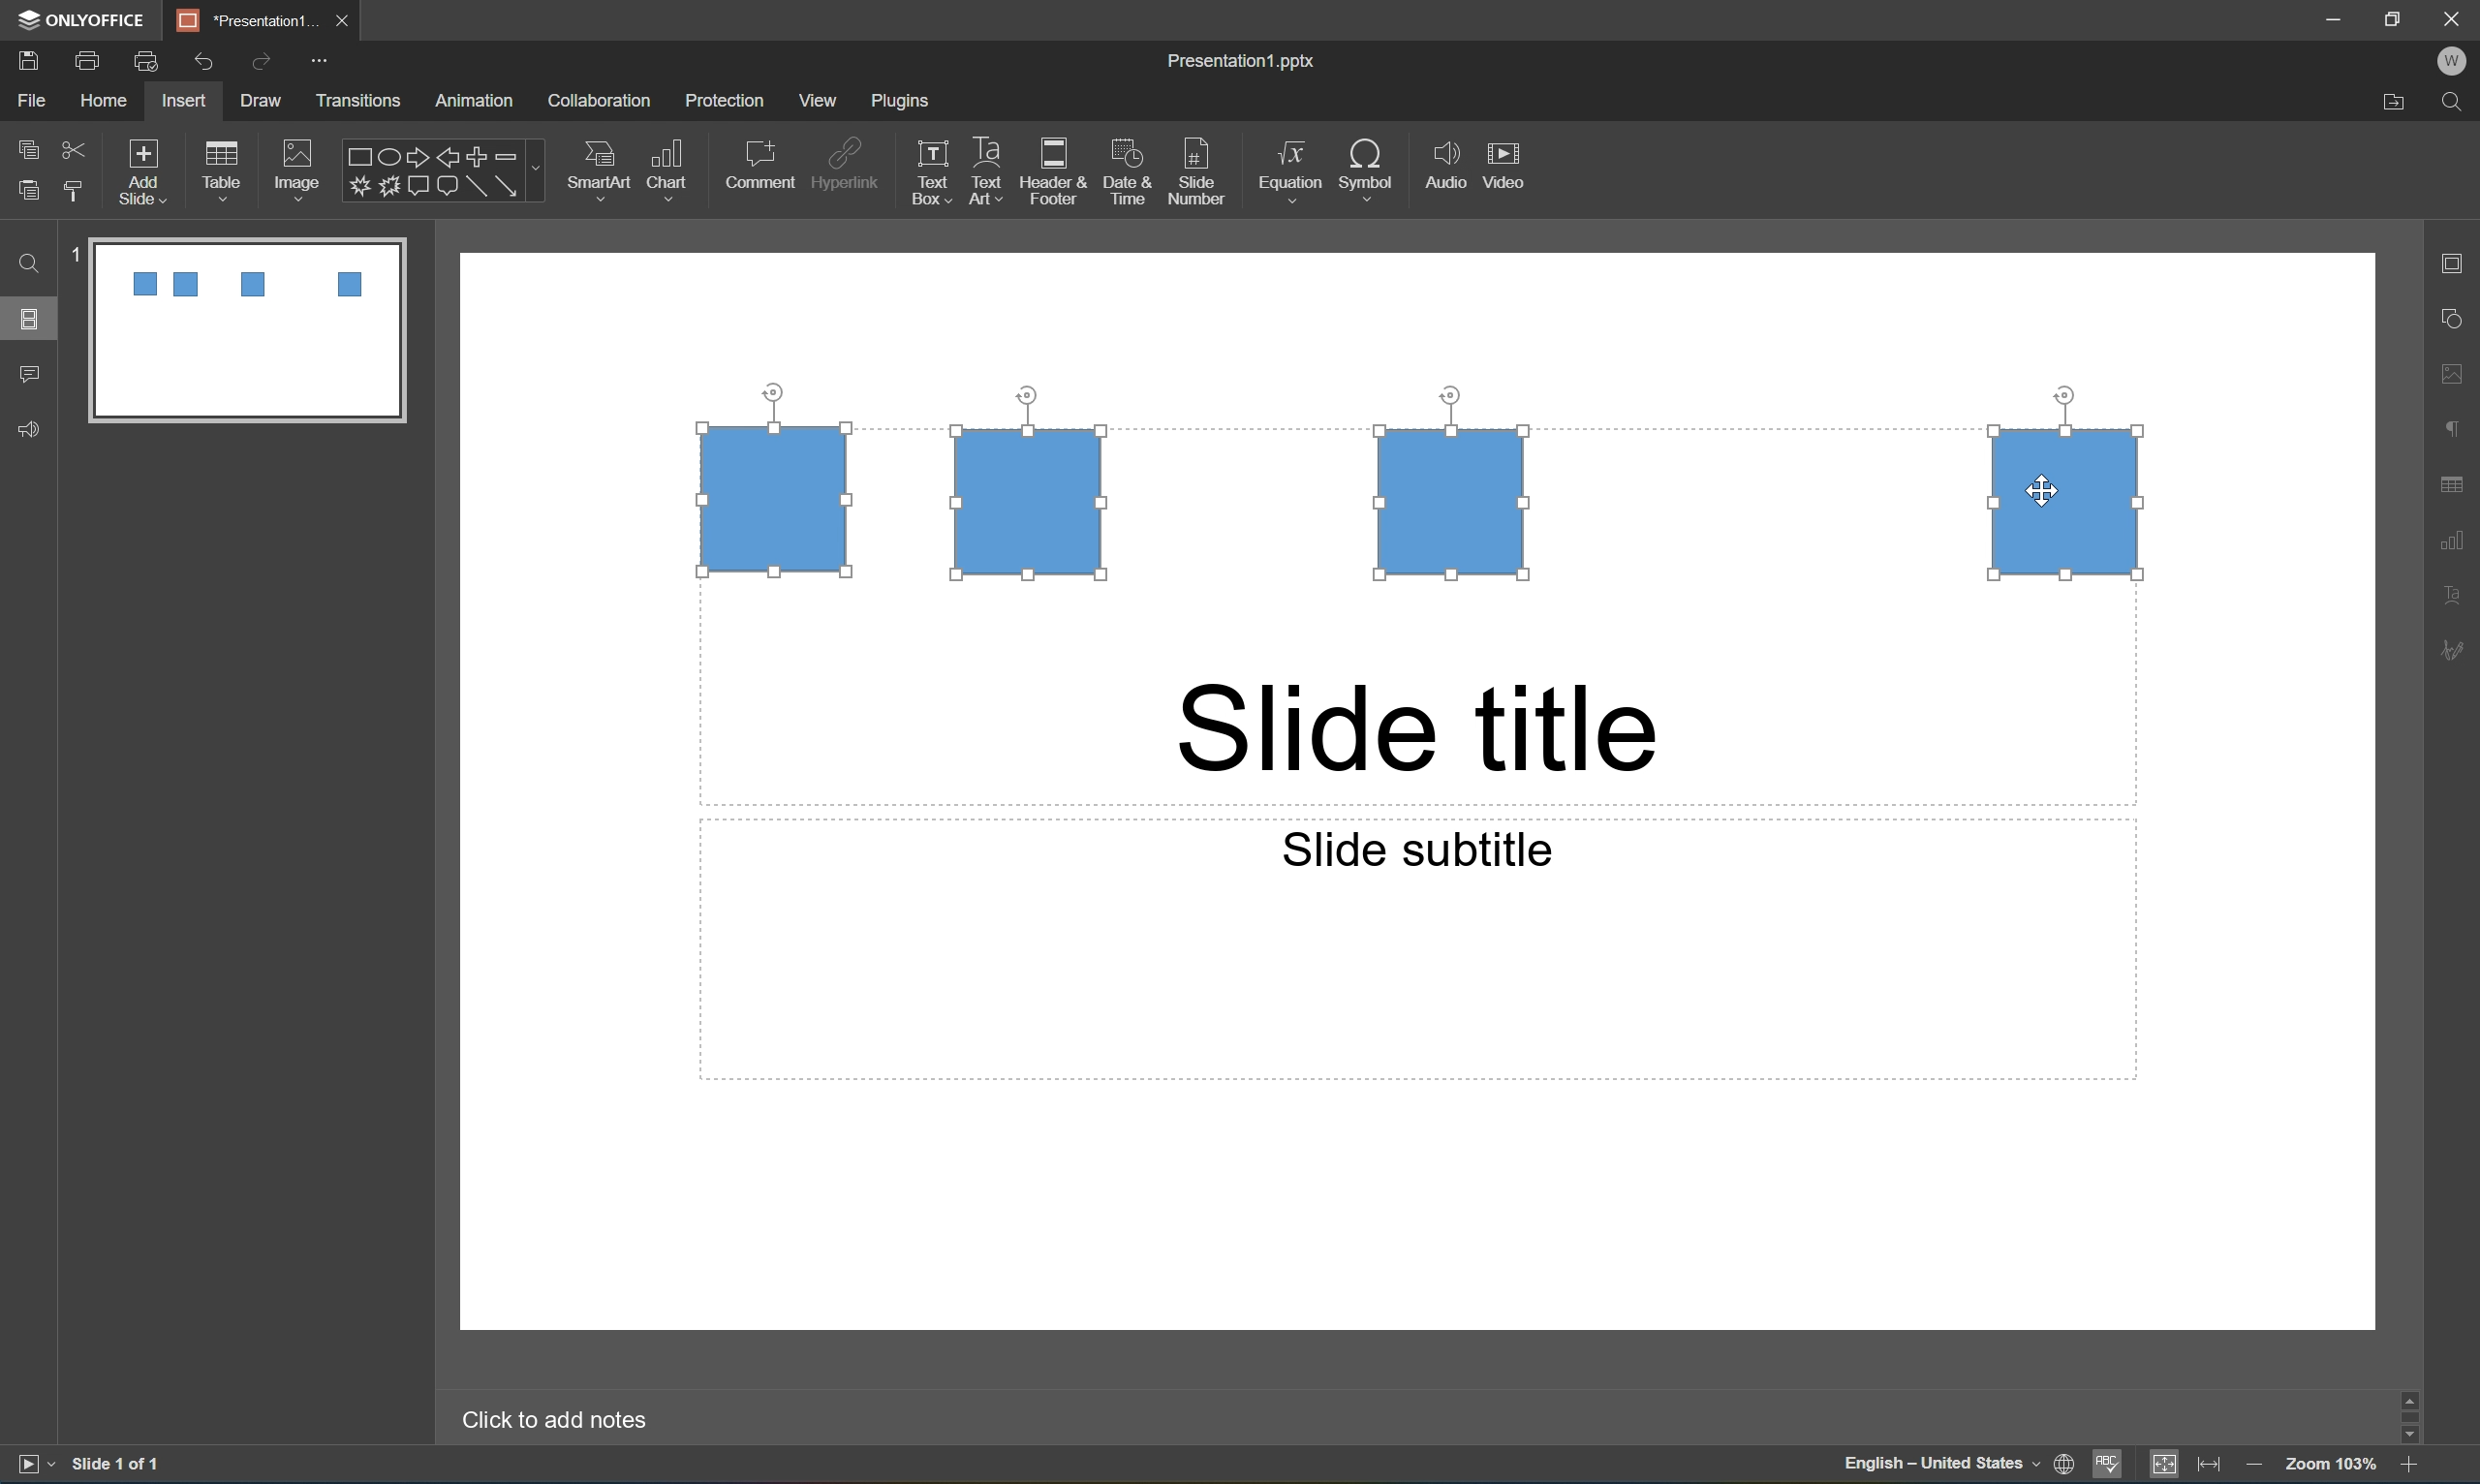  What do you see at coordinates (442, 170) in the screenshot?
I see `shapes` at bounding box center [442, 170].